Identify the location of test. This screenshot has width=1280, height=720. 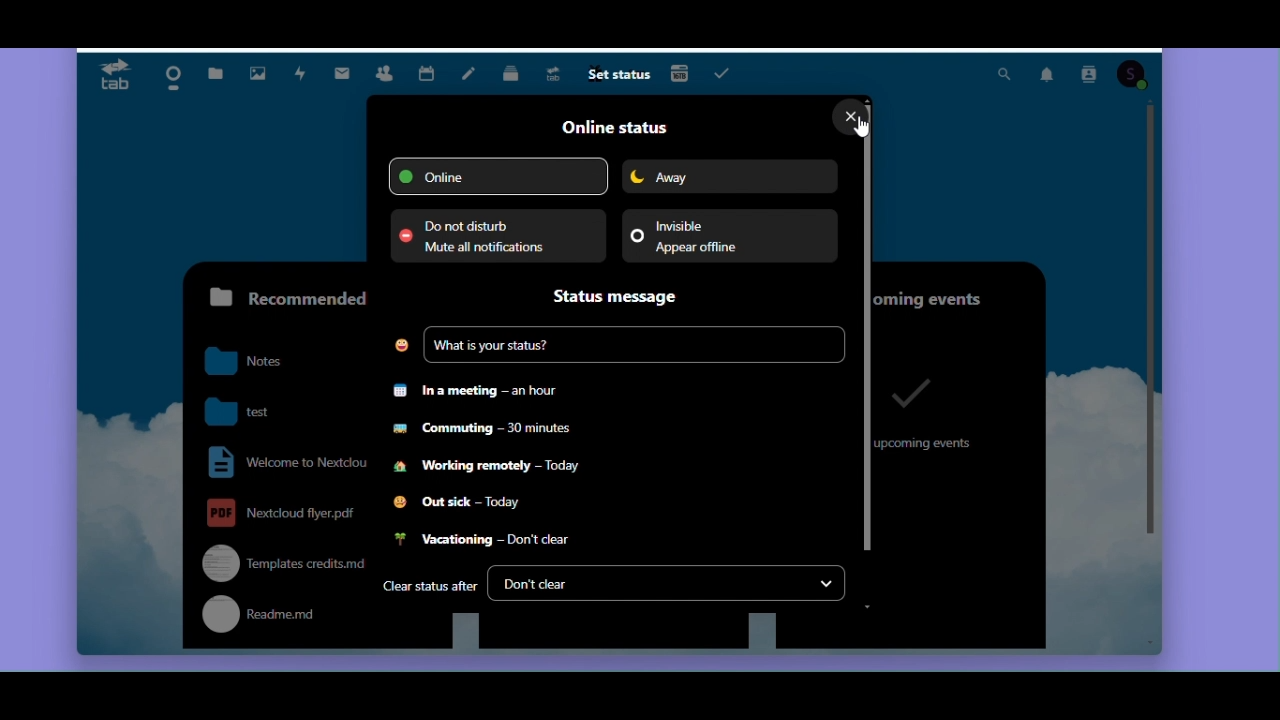
(259, 409).